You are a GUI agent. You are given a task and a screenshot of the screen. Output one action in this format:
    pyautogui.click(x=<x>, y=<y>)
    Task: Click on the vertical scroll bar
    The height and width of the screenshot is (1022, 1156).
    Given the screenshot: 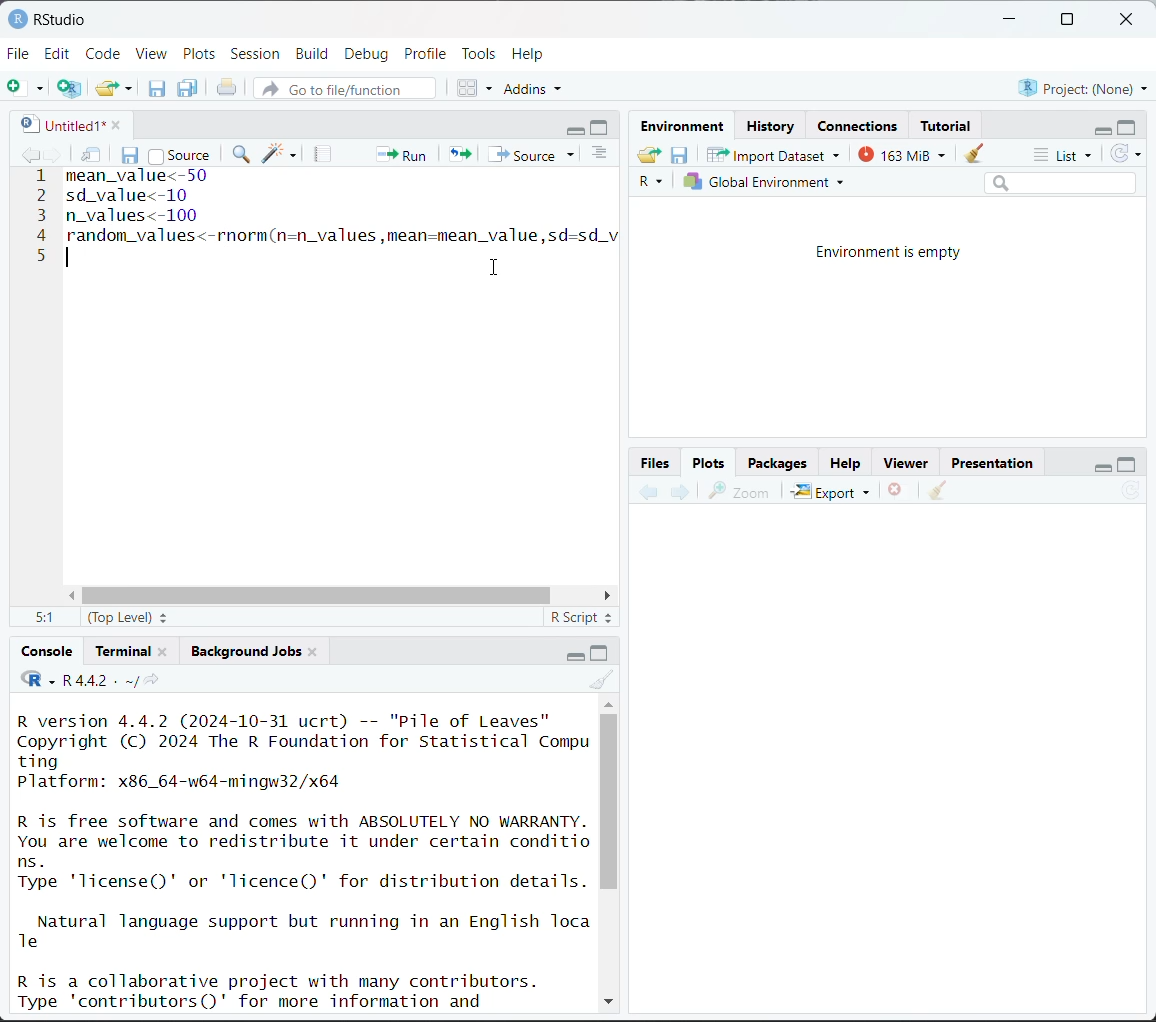 What is the action you would take?
    pyautogui.click(x=609, y=801)
    